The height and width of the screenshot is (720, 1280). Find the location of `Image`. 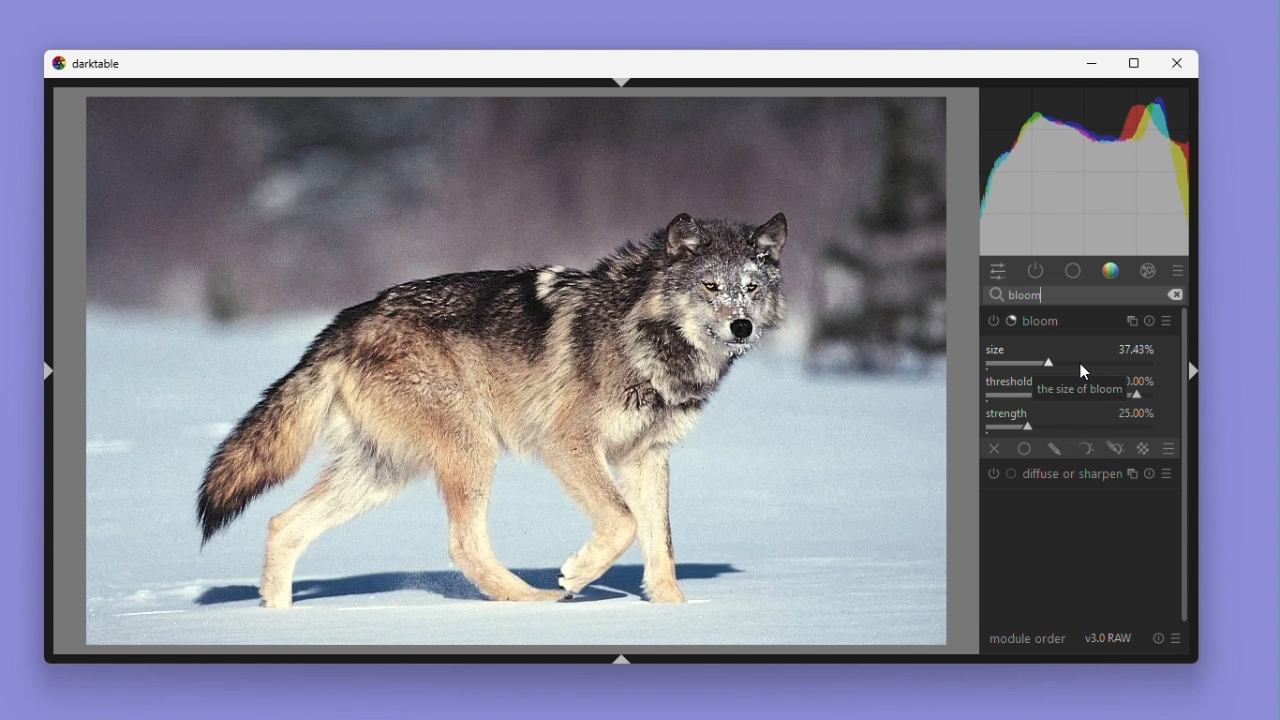

Image is located at coordinates (516, 370).